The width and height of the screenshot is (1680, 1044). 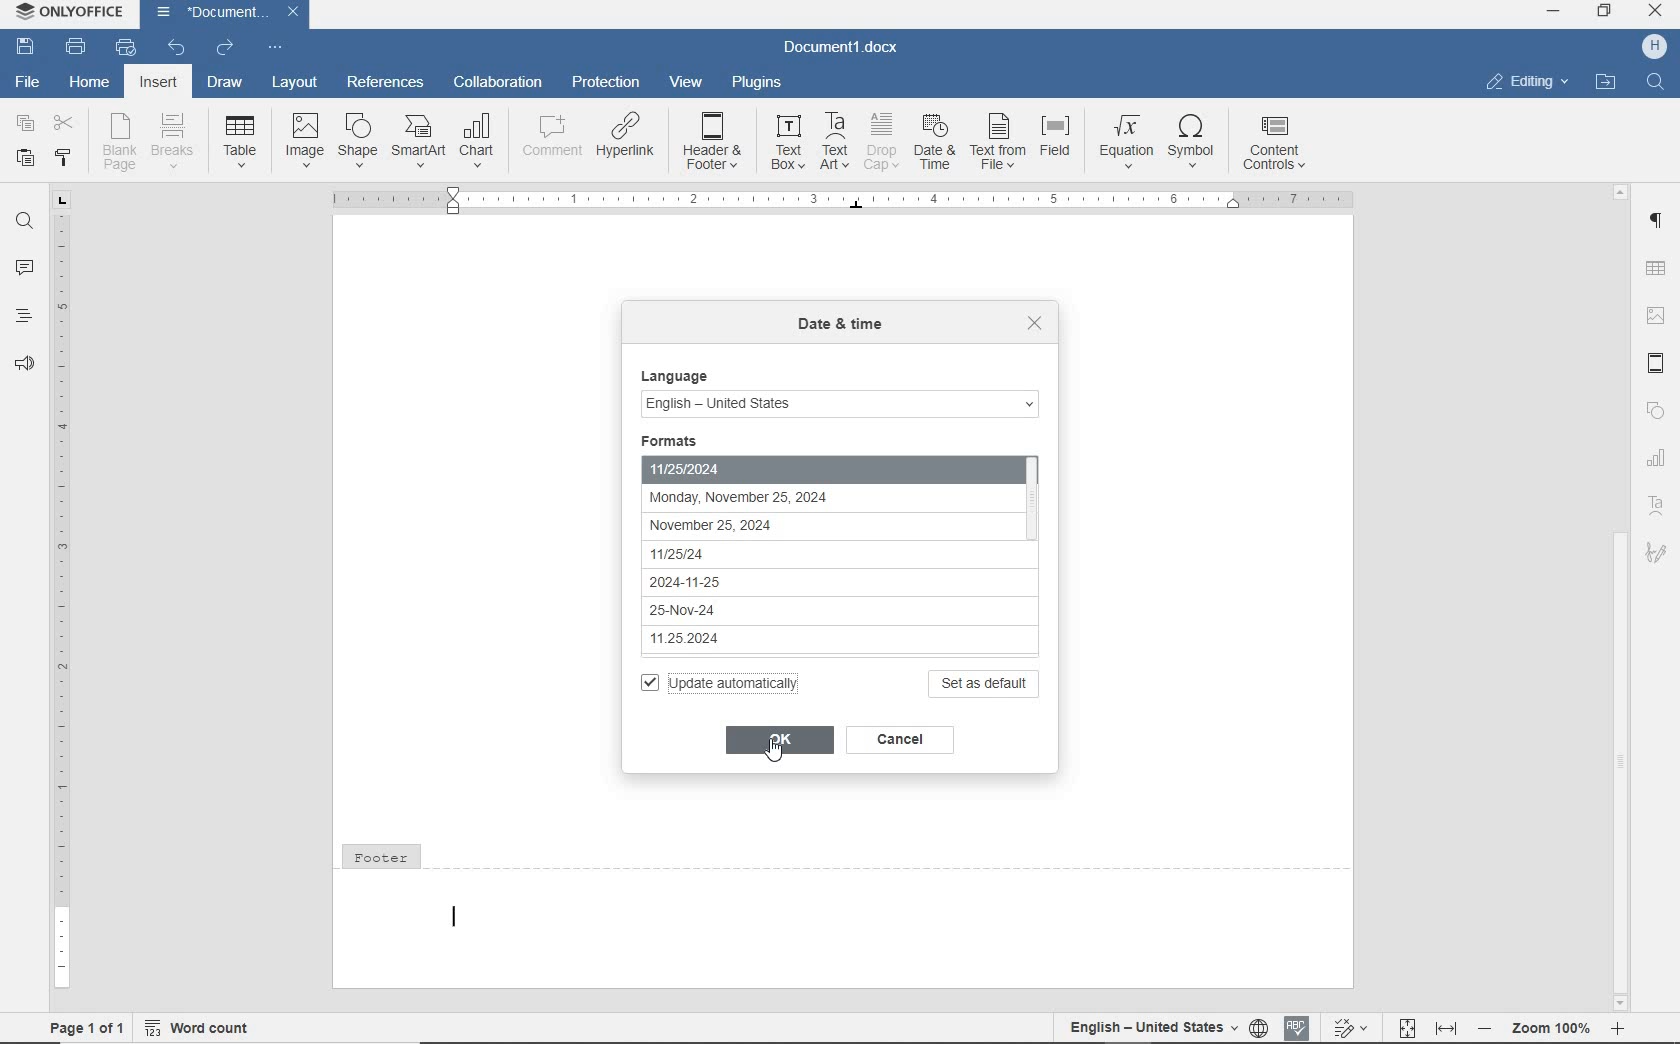 I want to click on draw, so click(x=224, y=84).